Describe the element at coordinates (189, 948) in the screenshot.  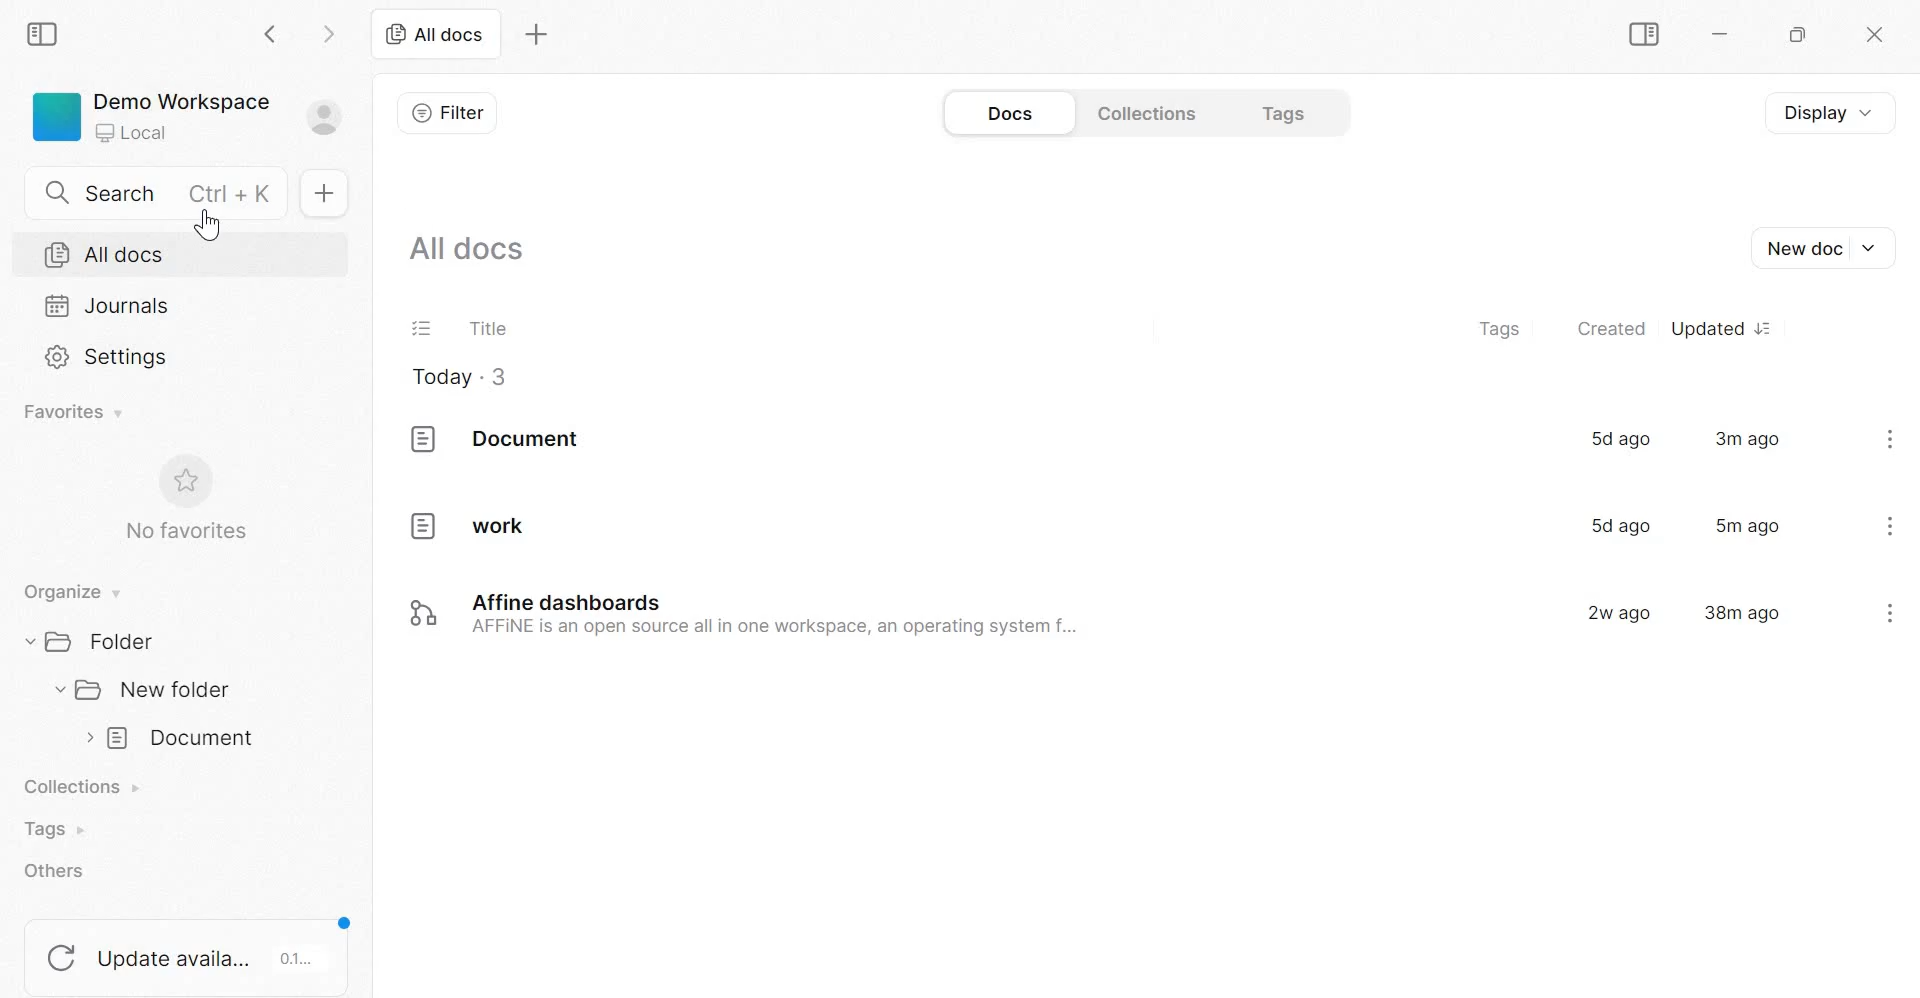
I see `update available` at that location.